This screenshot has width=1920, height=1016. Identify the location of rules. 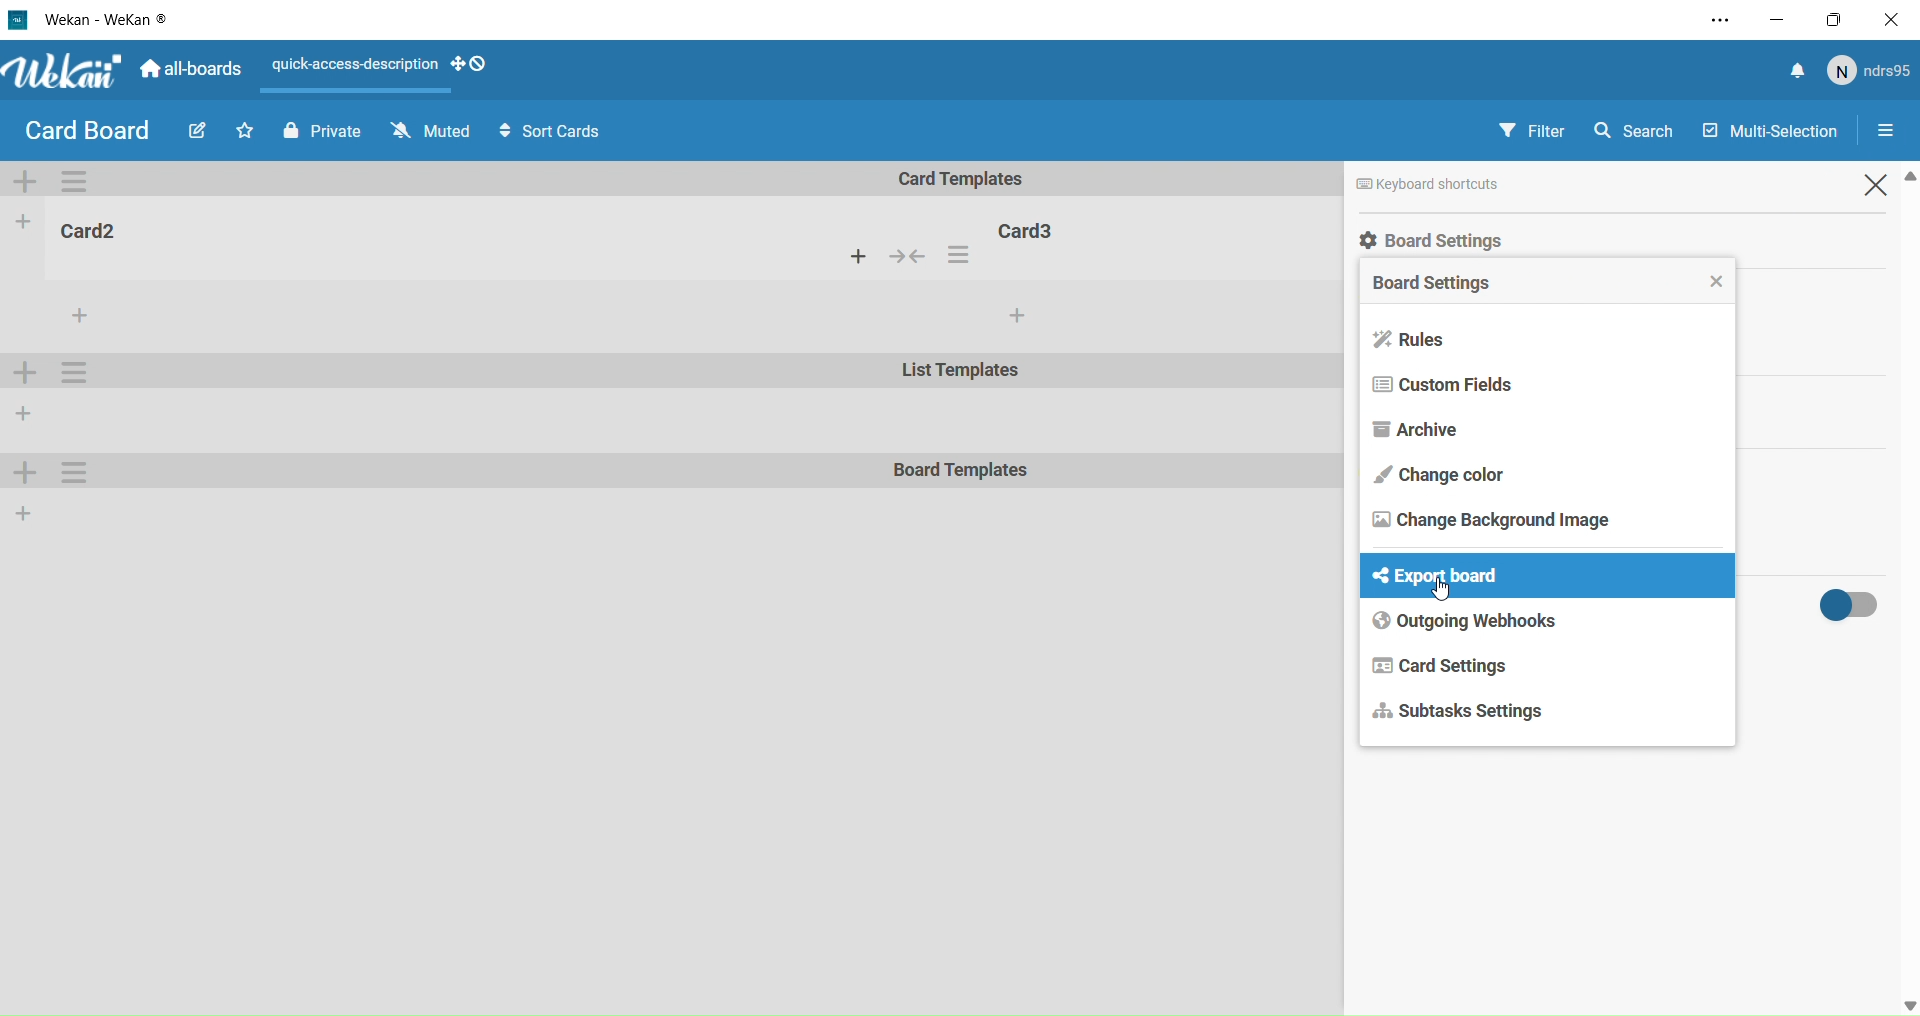
(1422, 339).